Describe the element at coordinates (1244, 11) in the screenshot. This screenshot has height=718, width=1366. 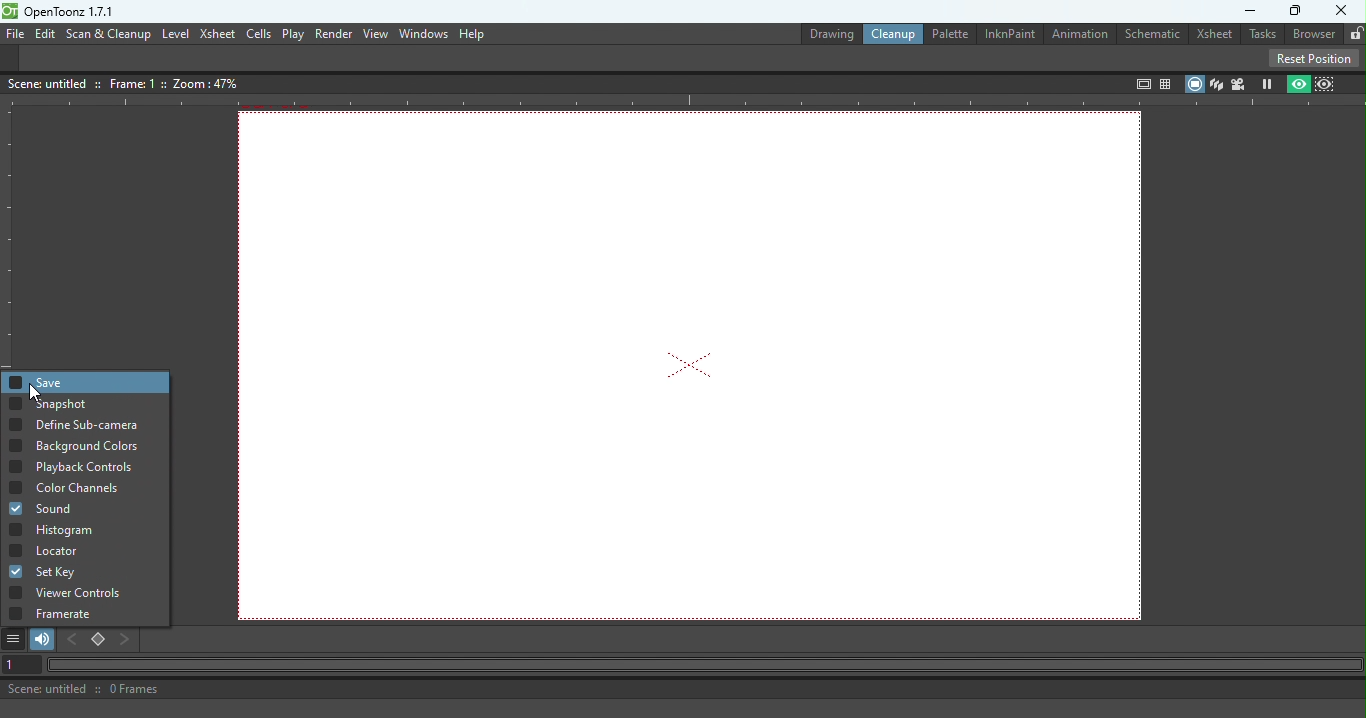
I see `Minimize` at that location.